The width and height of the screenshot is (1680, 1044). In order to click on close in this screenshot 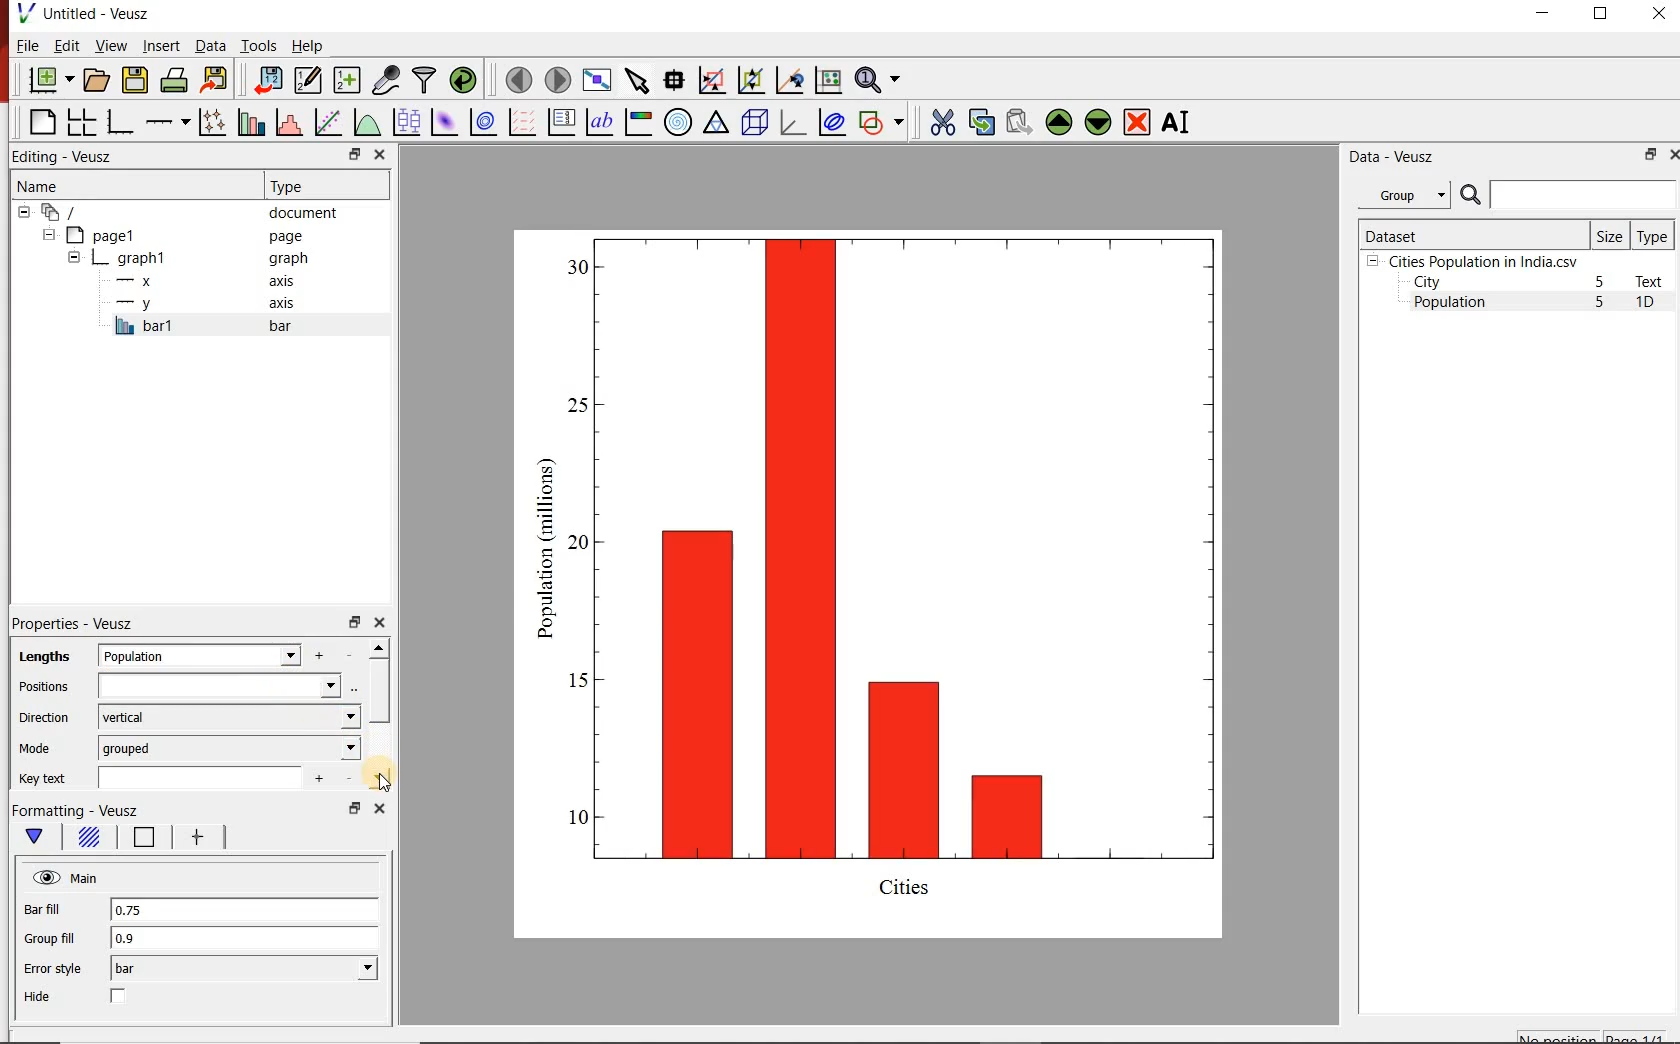, I will do `click(377, 808)`.